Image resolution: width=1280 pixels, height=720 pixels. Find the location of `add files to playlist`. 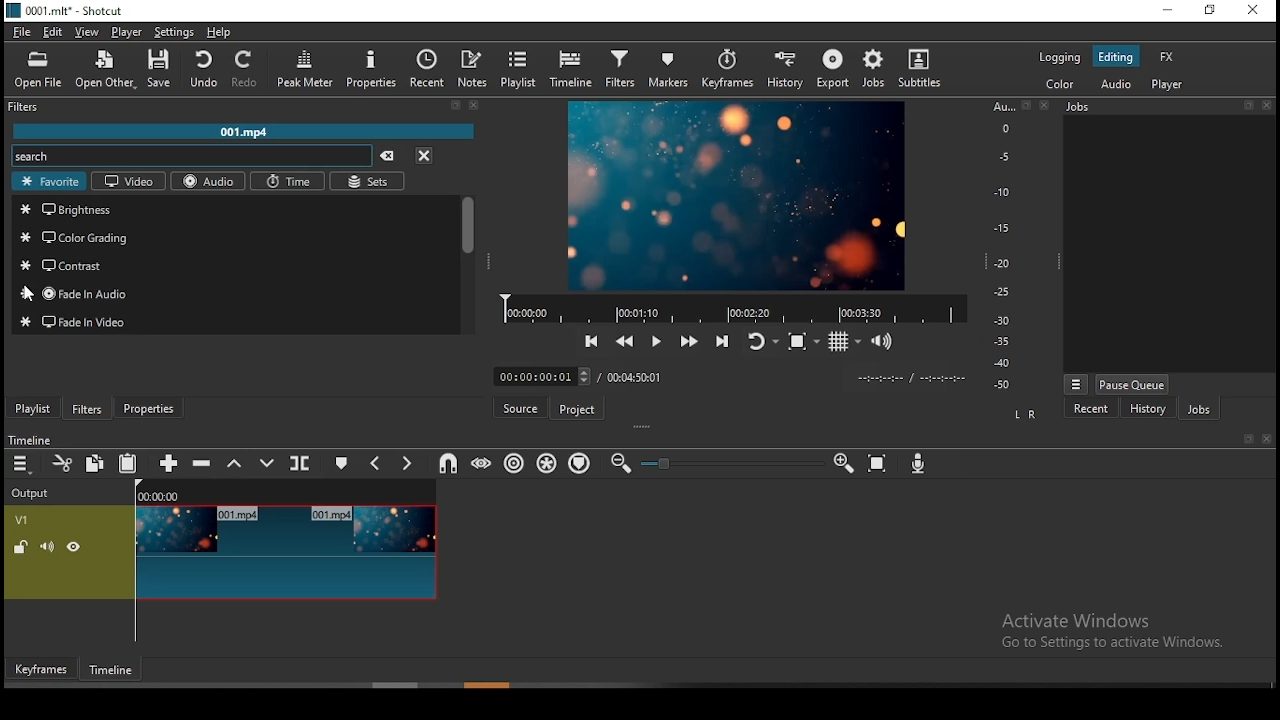

add files to playlist is located at coordinates (126, 378).